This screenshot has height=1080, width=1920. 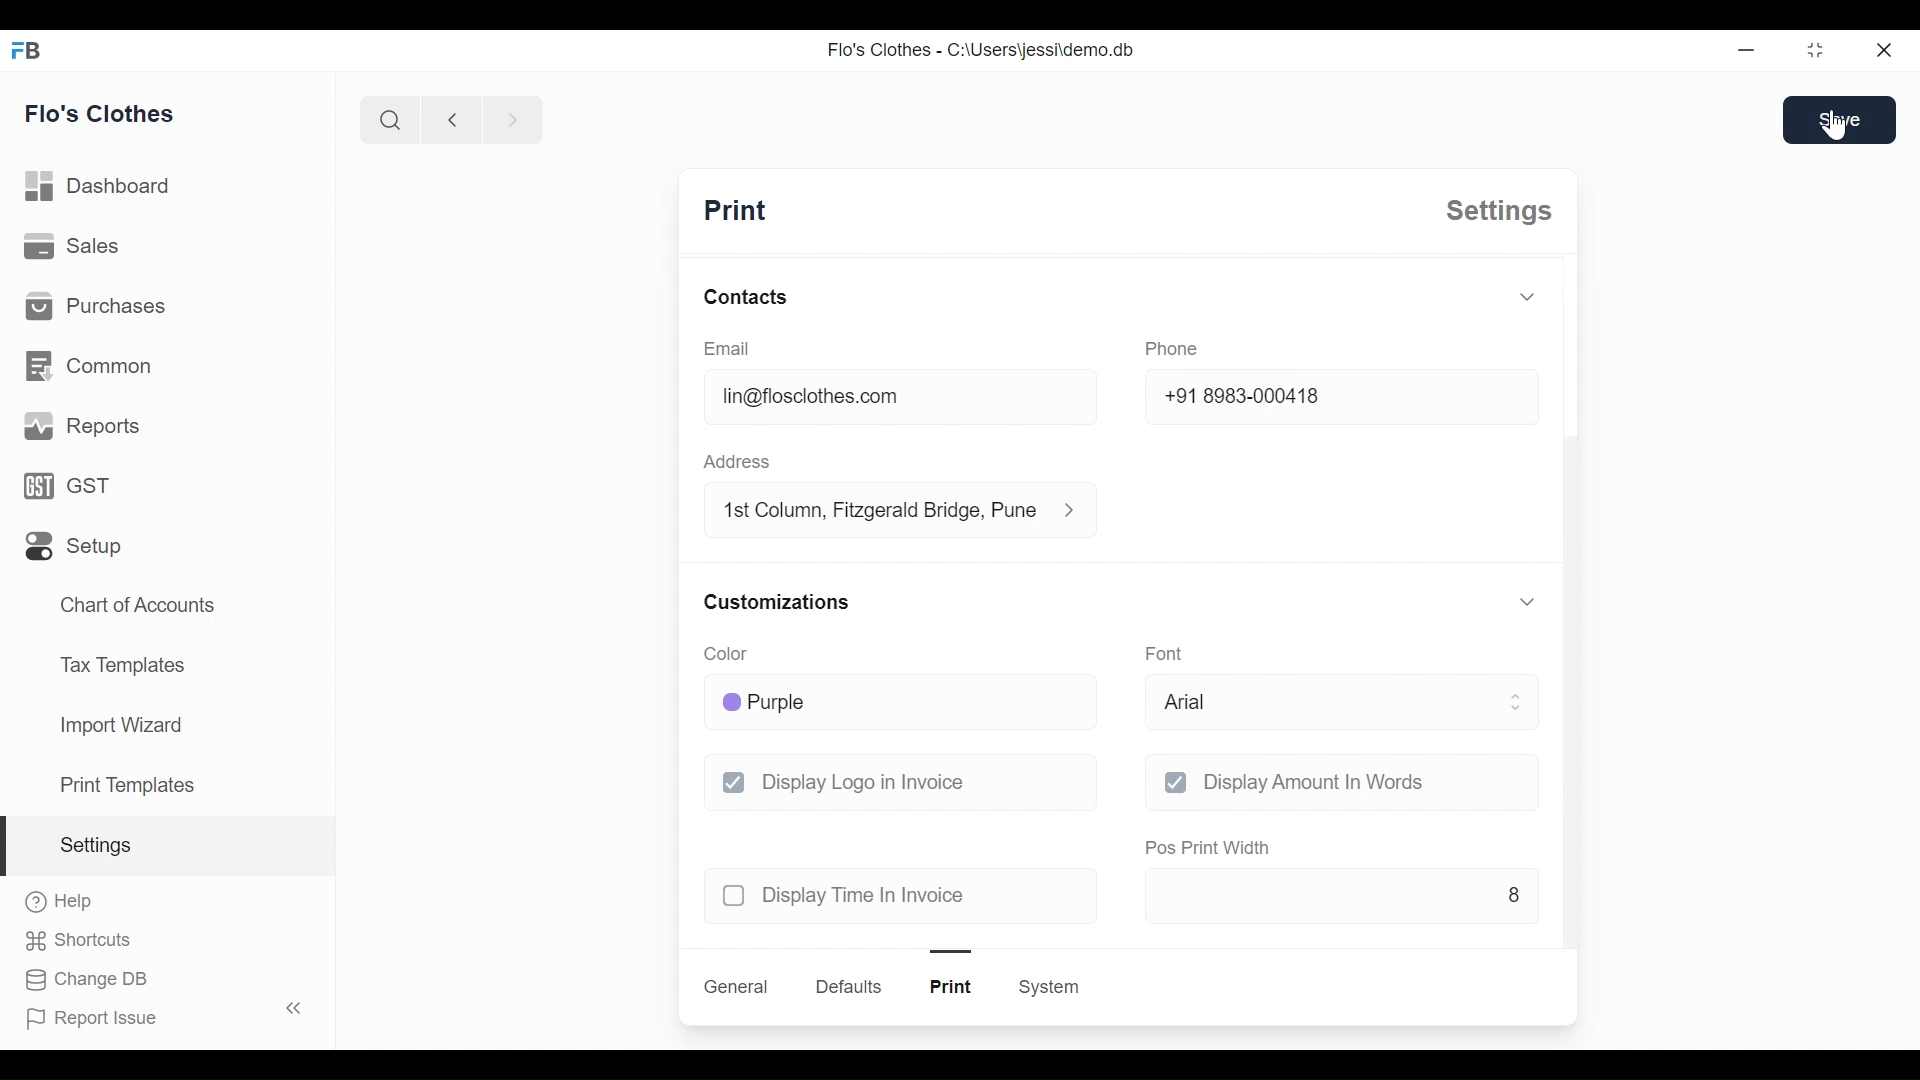 What do you see at coordinates (867, 781) in the screenshot?
I see `display logo in invoice` at bounding box center [867, 781].